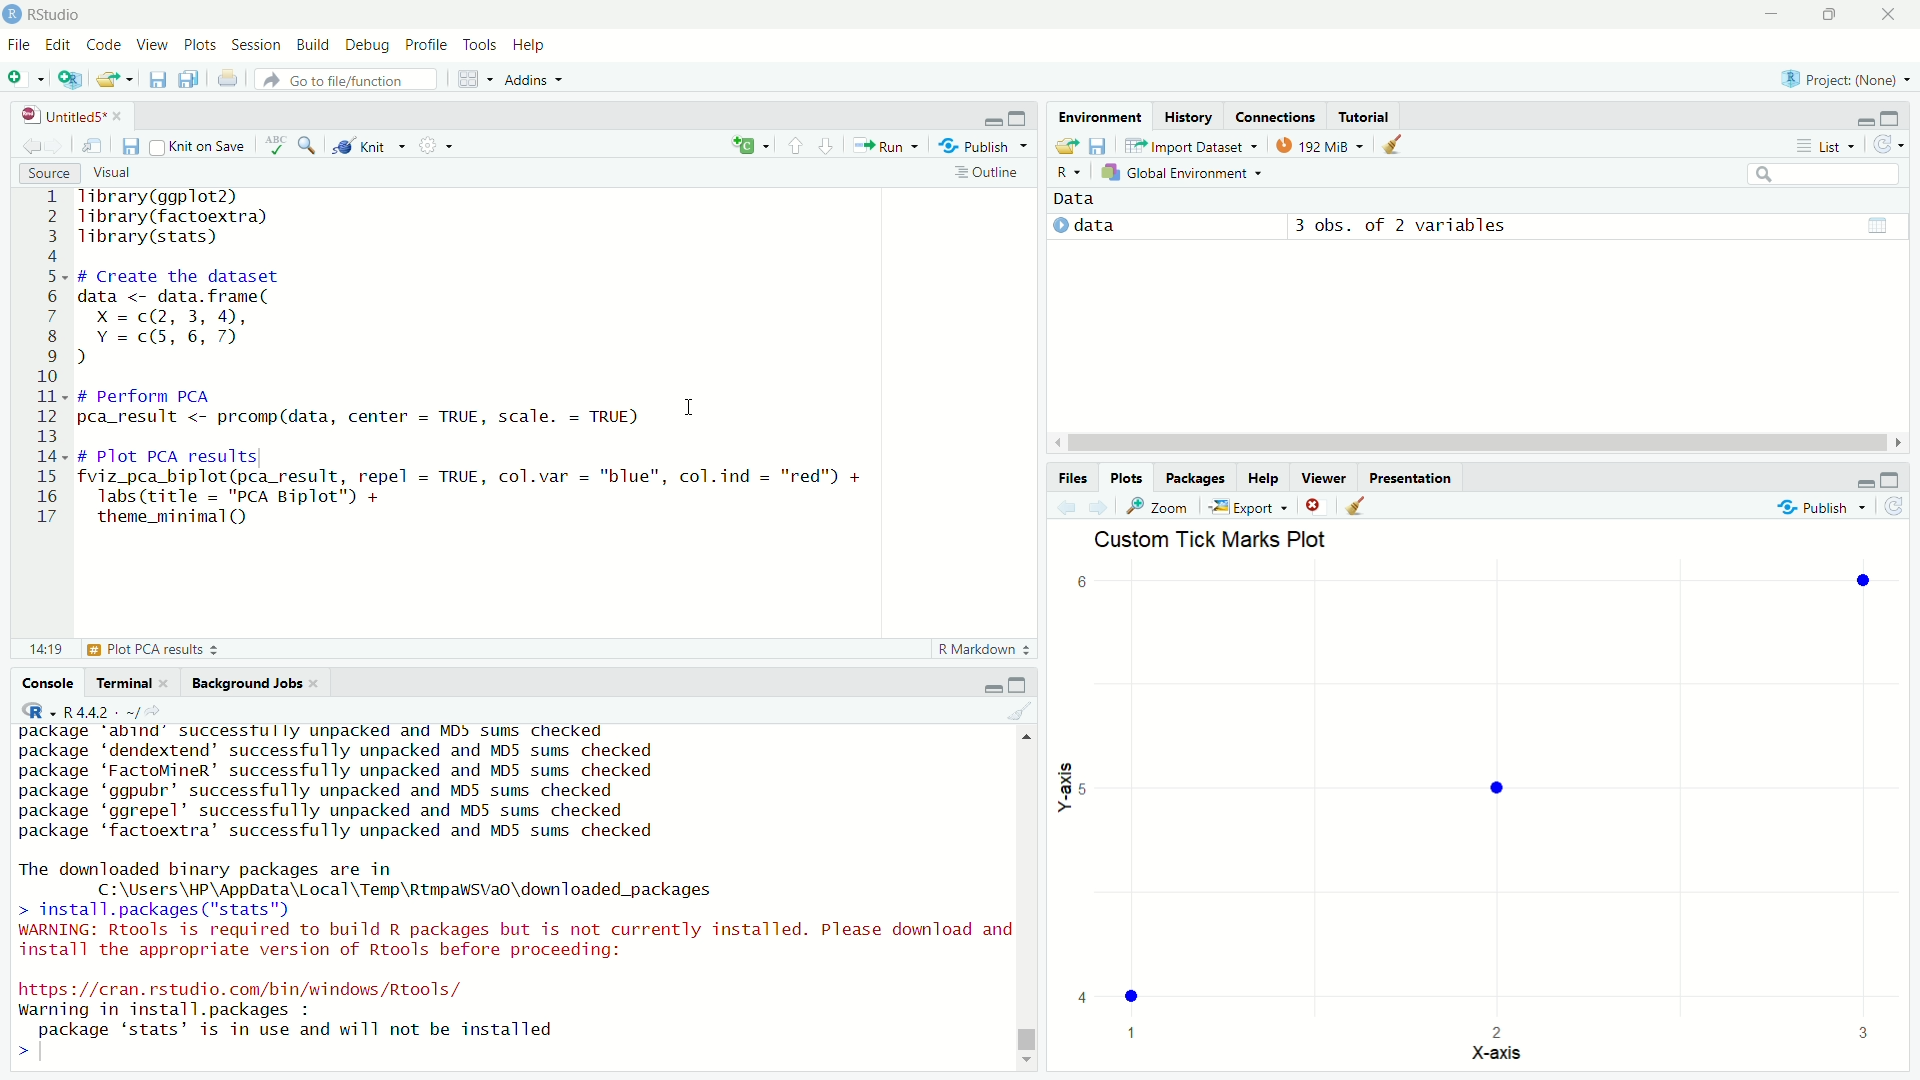  Describe the element at coordinates (828, 144) in the screenshot. I see `go forward` at that location.